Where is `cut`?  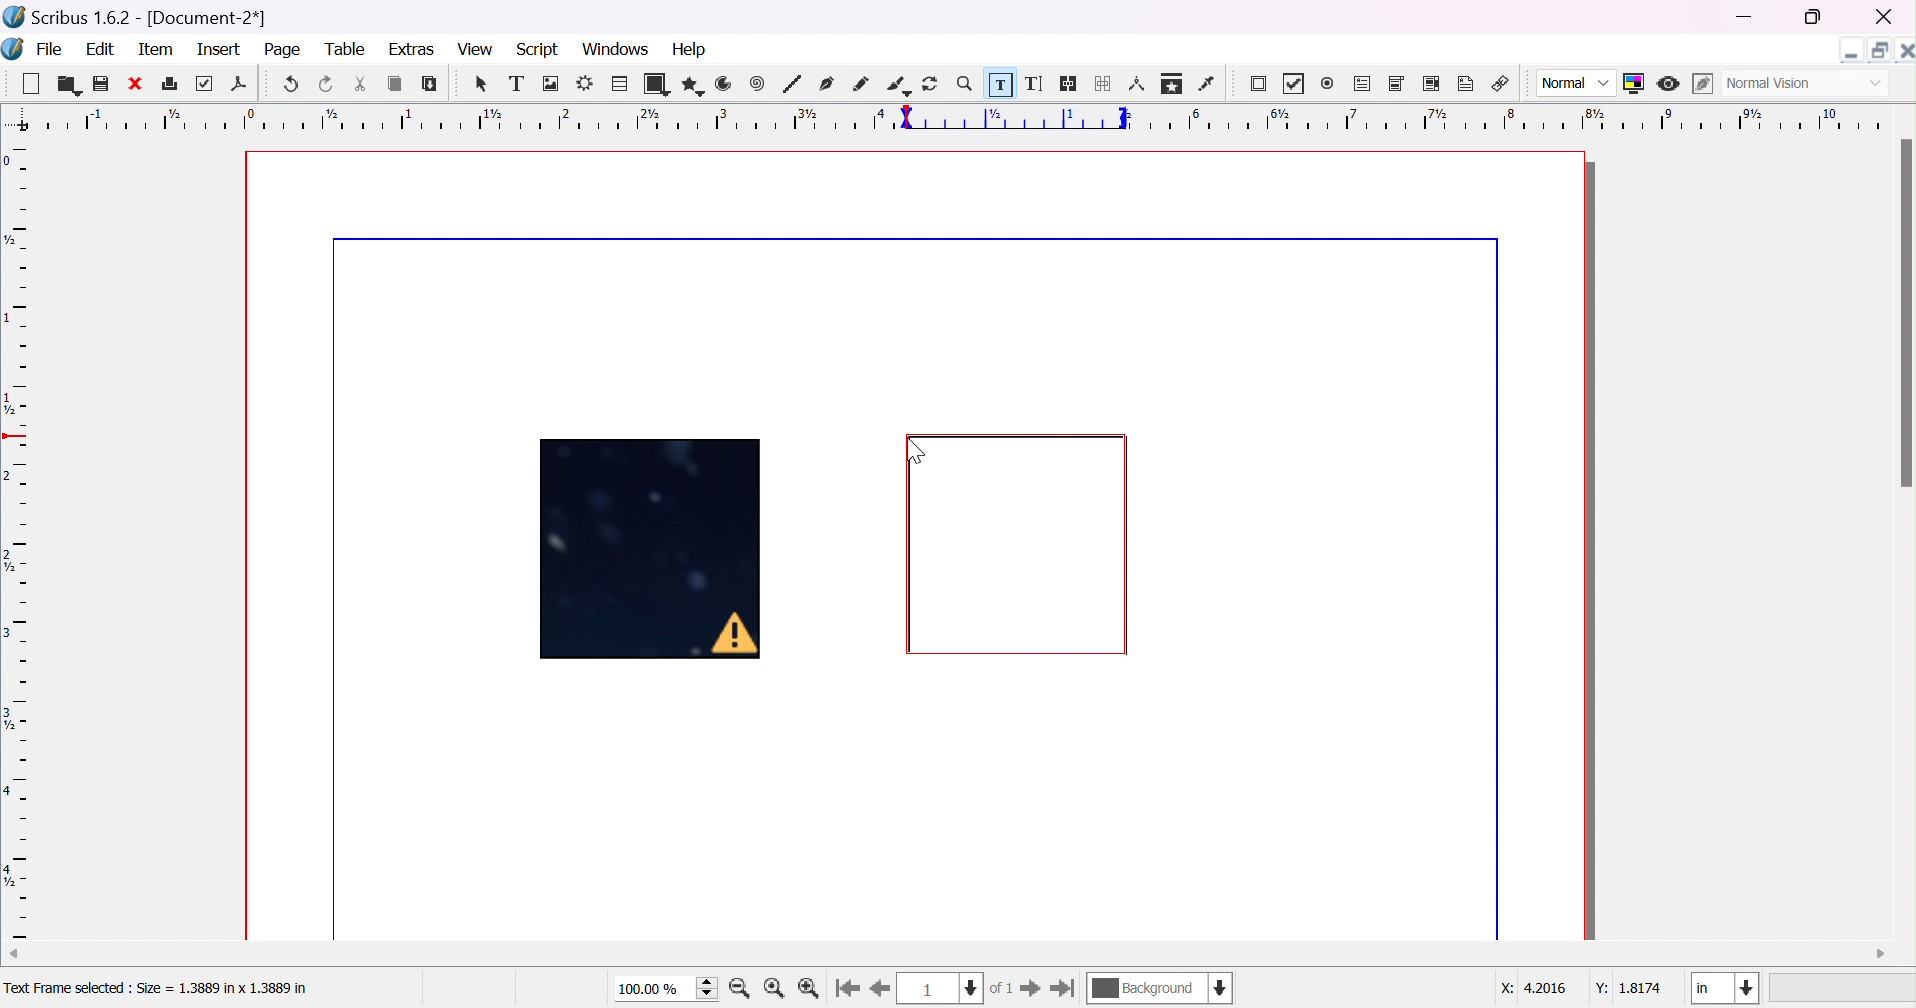 cut is located at coordinates (359, 84).